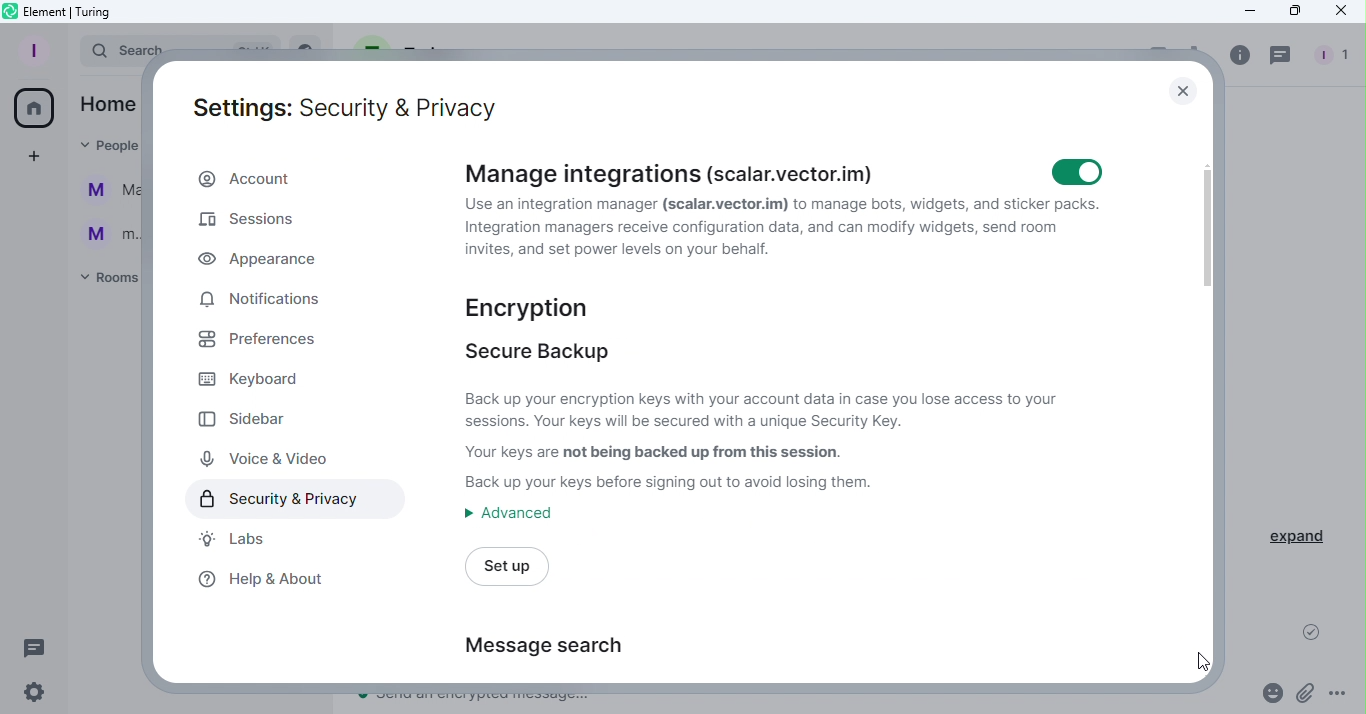 The width and height of the screenshot is (1366, 714). Describe the element at coordinates (512, 566) in the screenshot. I see `Set up` at that location.